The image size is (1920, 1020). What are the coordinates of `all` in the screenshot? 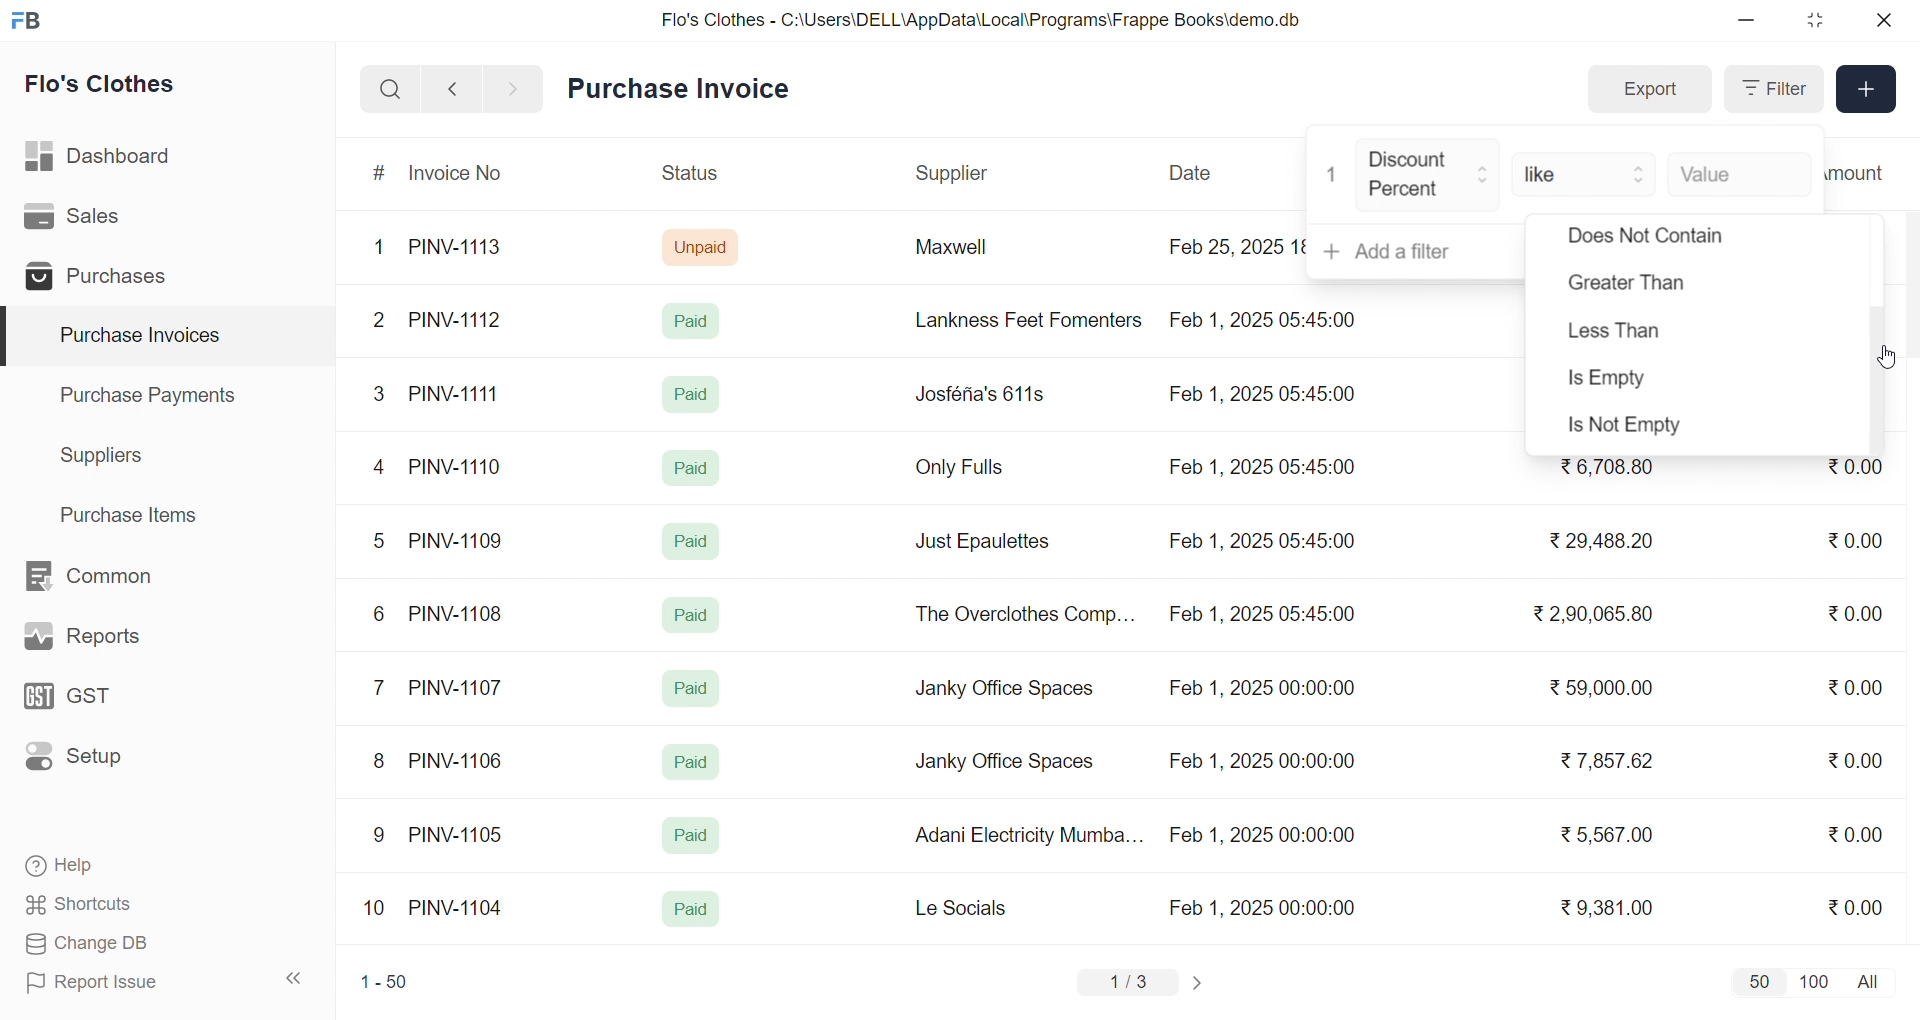 It's located at (1872, 980).